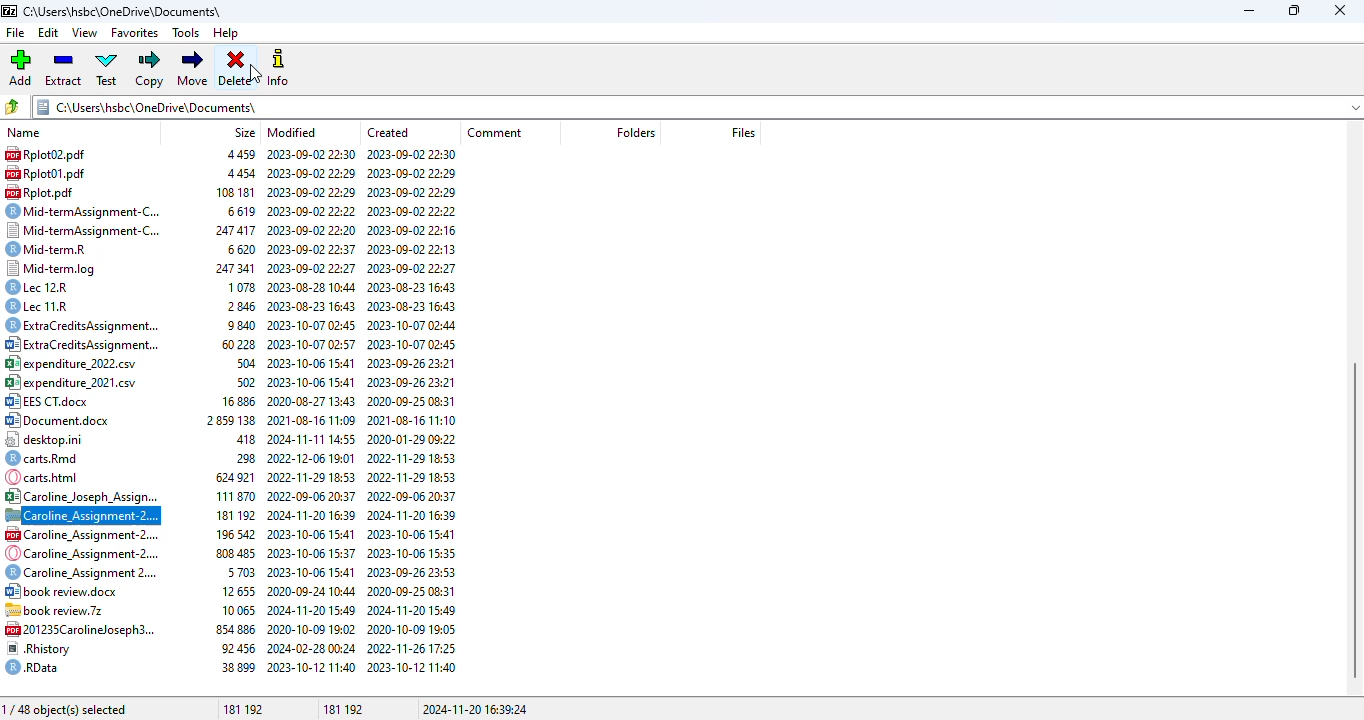 This screenshot has width=1364, height=720. What do you see at coordinates (312, 456) in the screenshot?
I see `2022-12-06 19:01` at bounding box center [312, 456].